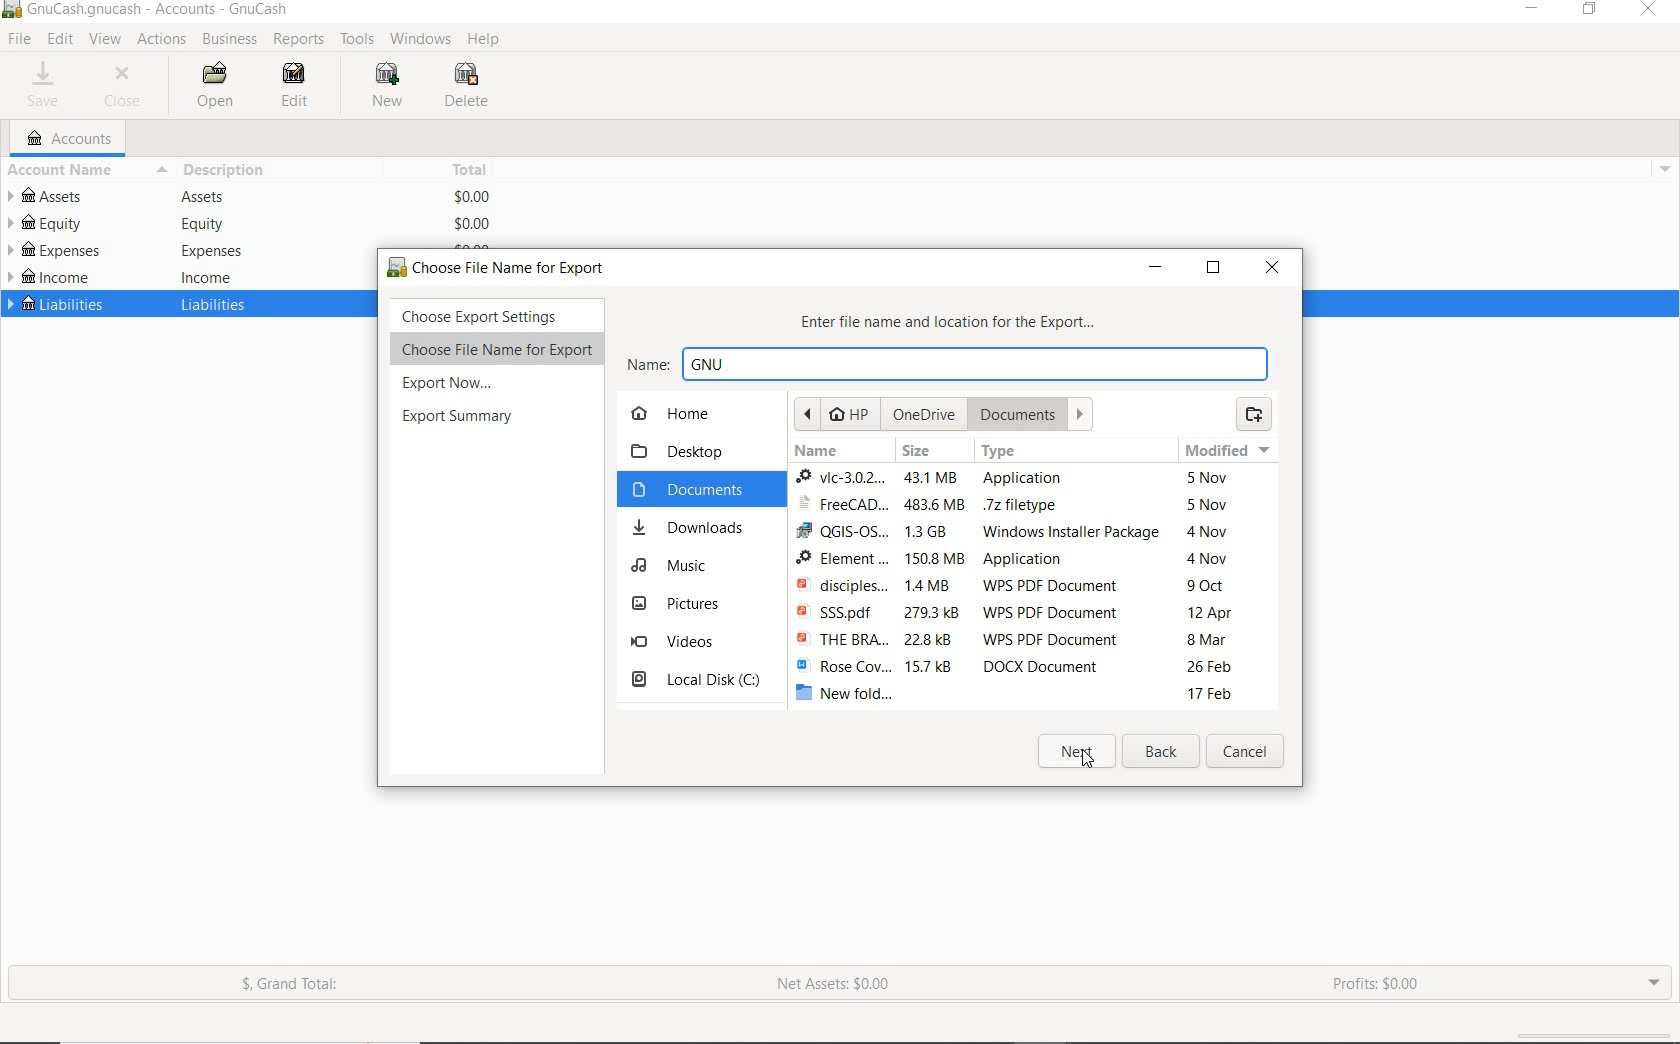 The image size is (1680, 1044). Describe the element at coordinates (386, 89) in the screenshot. I see `NEW` at that location.